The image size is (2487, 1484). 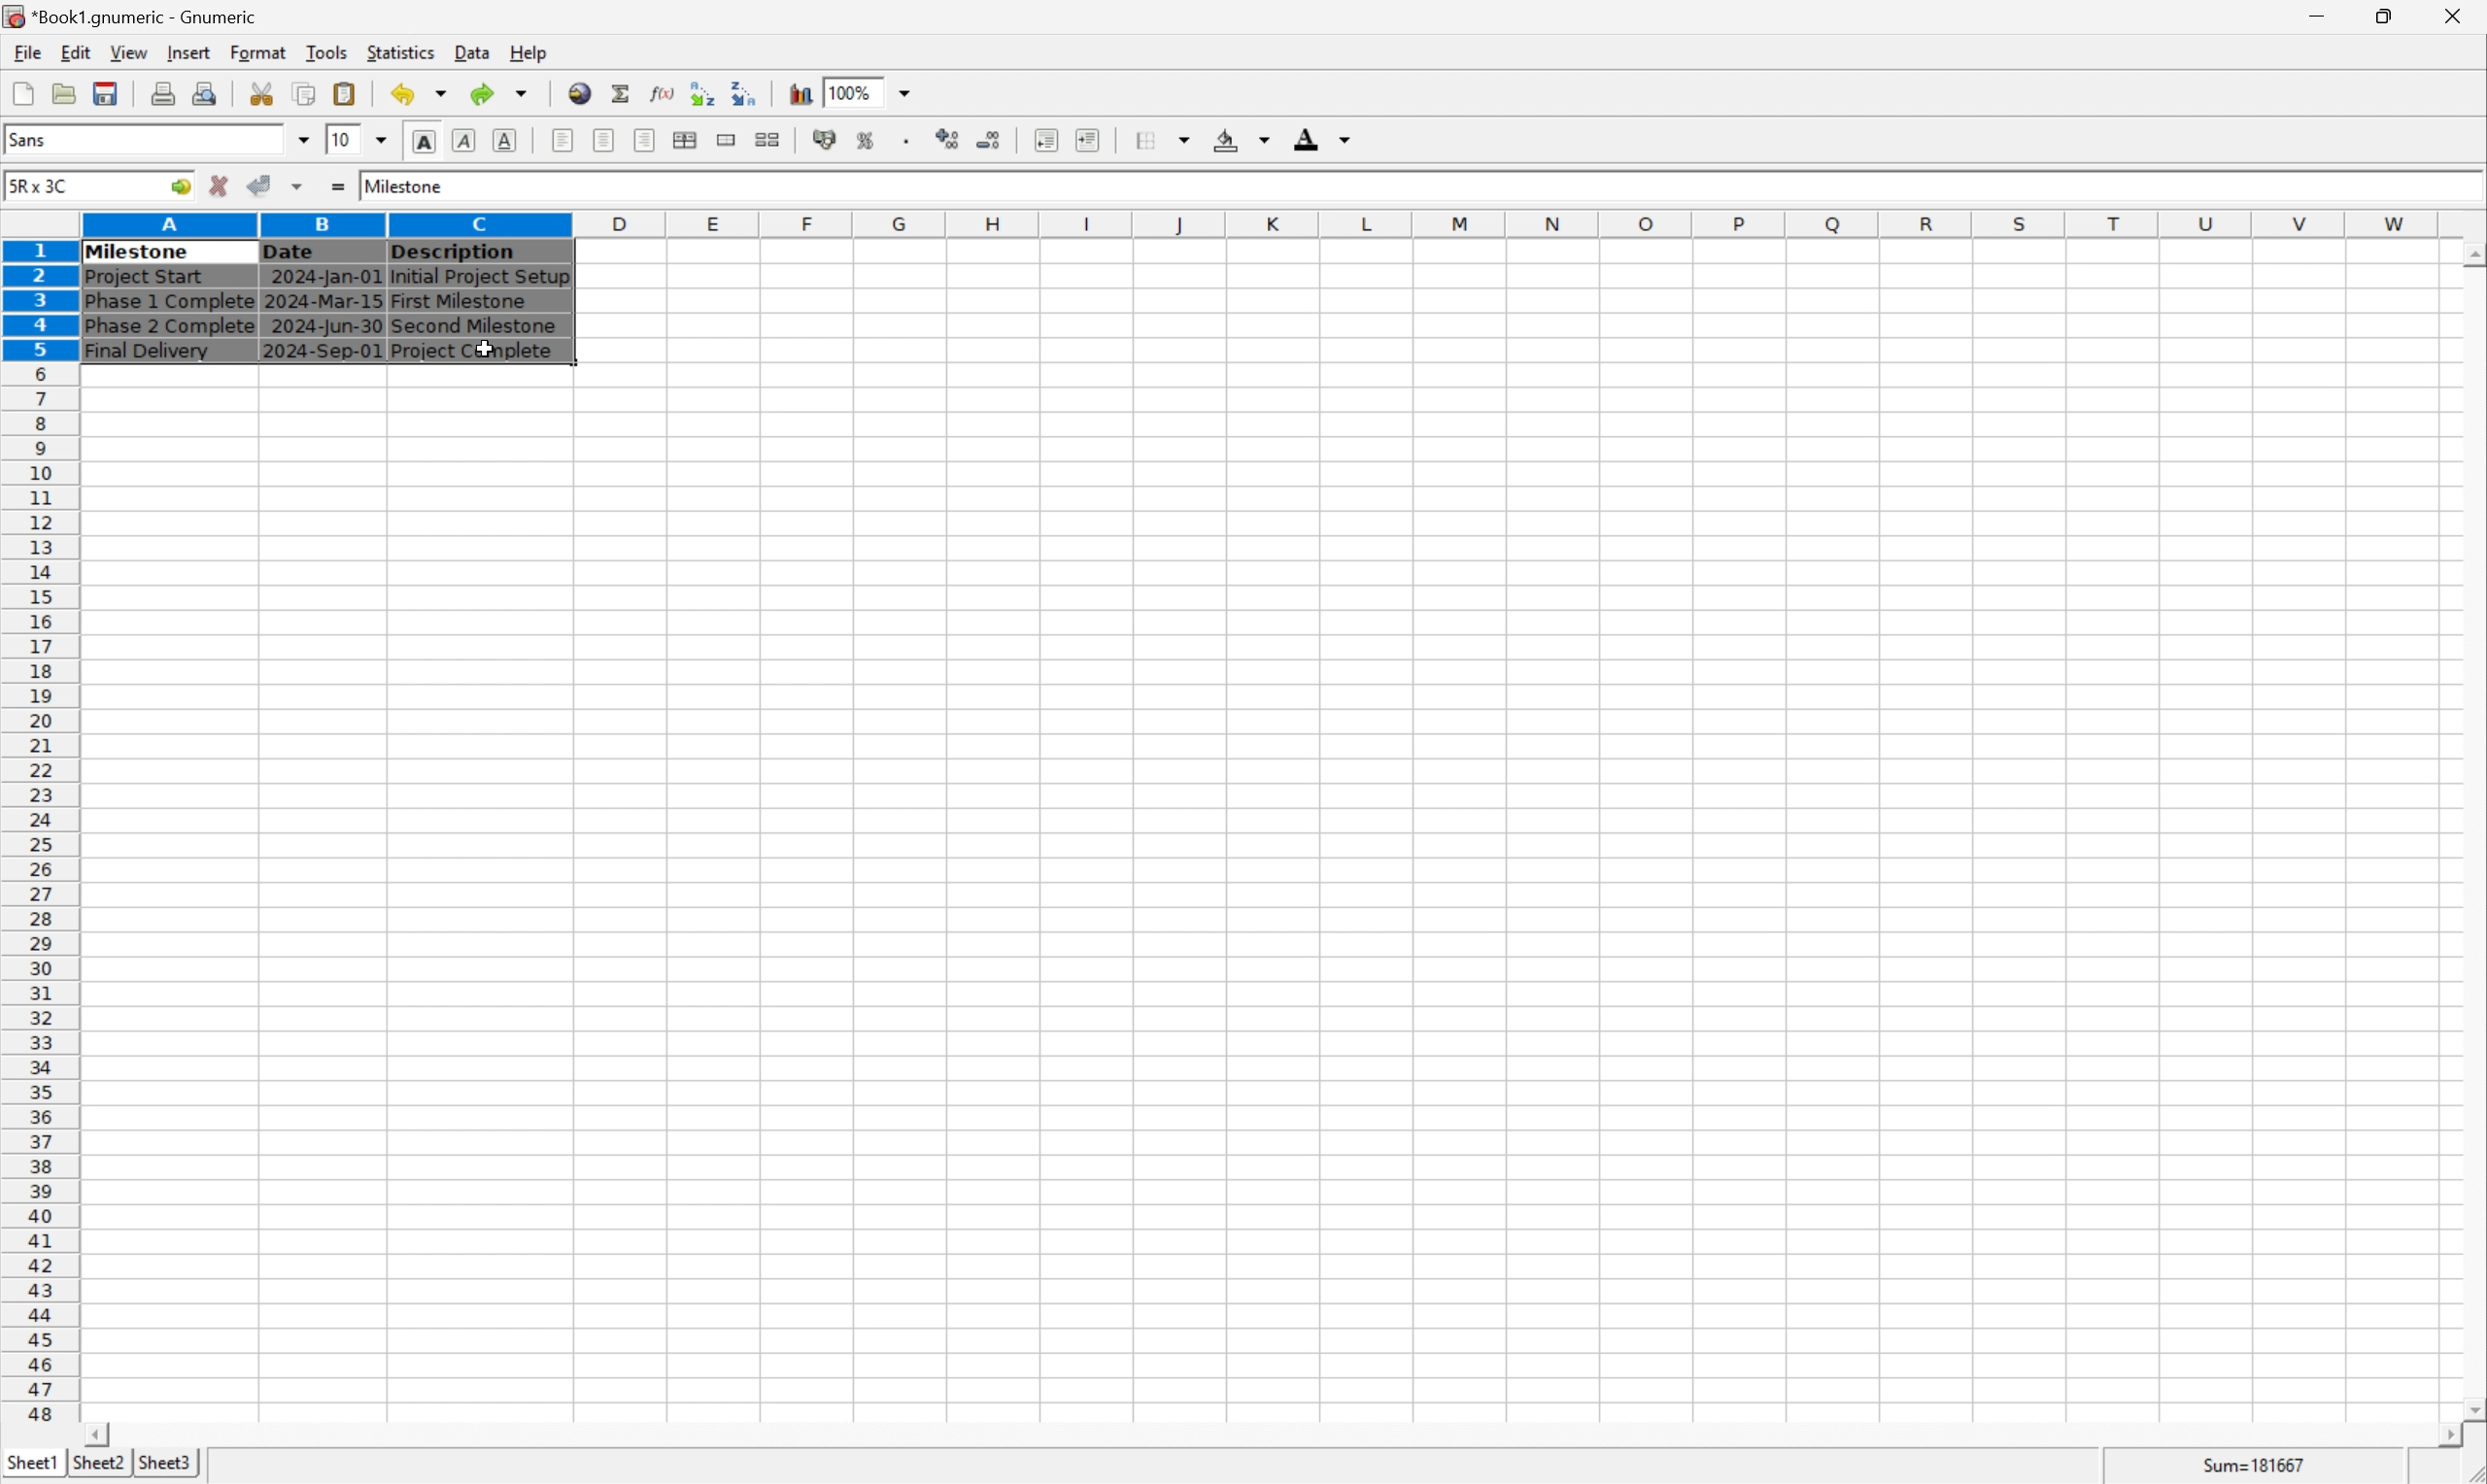 What do you see at coordinates (564, 141) in the screenshot?
I see `align left` at bounding box center [564, 141].